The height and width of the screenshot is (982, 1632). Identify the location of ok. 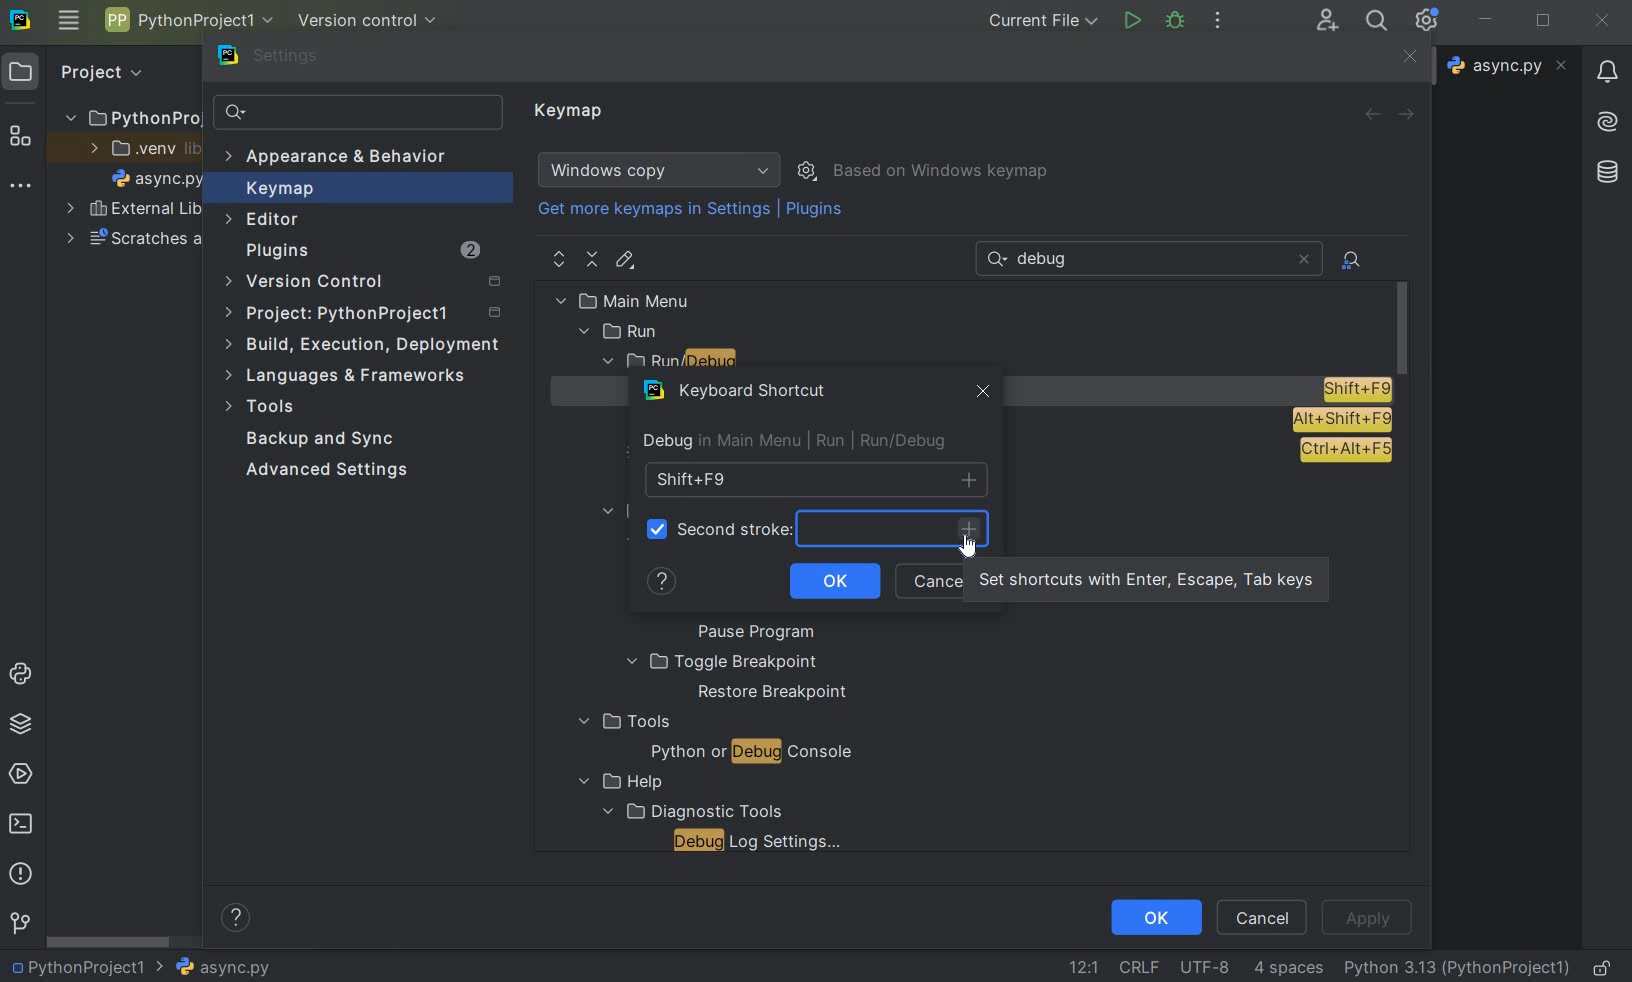
(1155, 916).